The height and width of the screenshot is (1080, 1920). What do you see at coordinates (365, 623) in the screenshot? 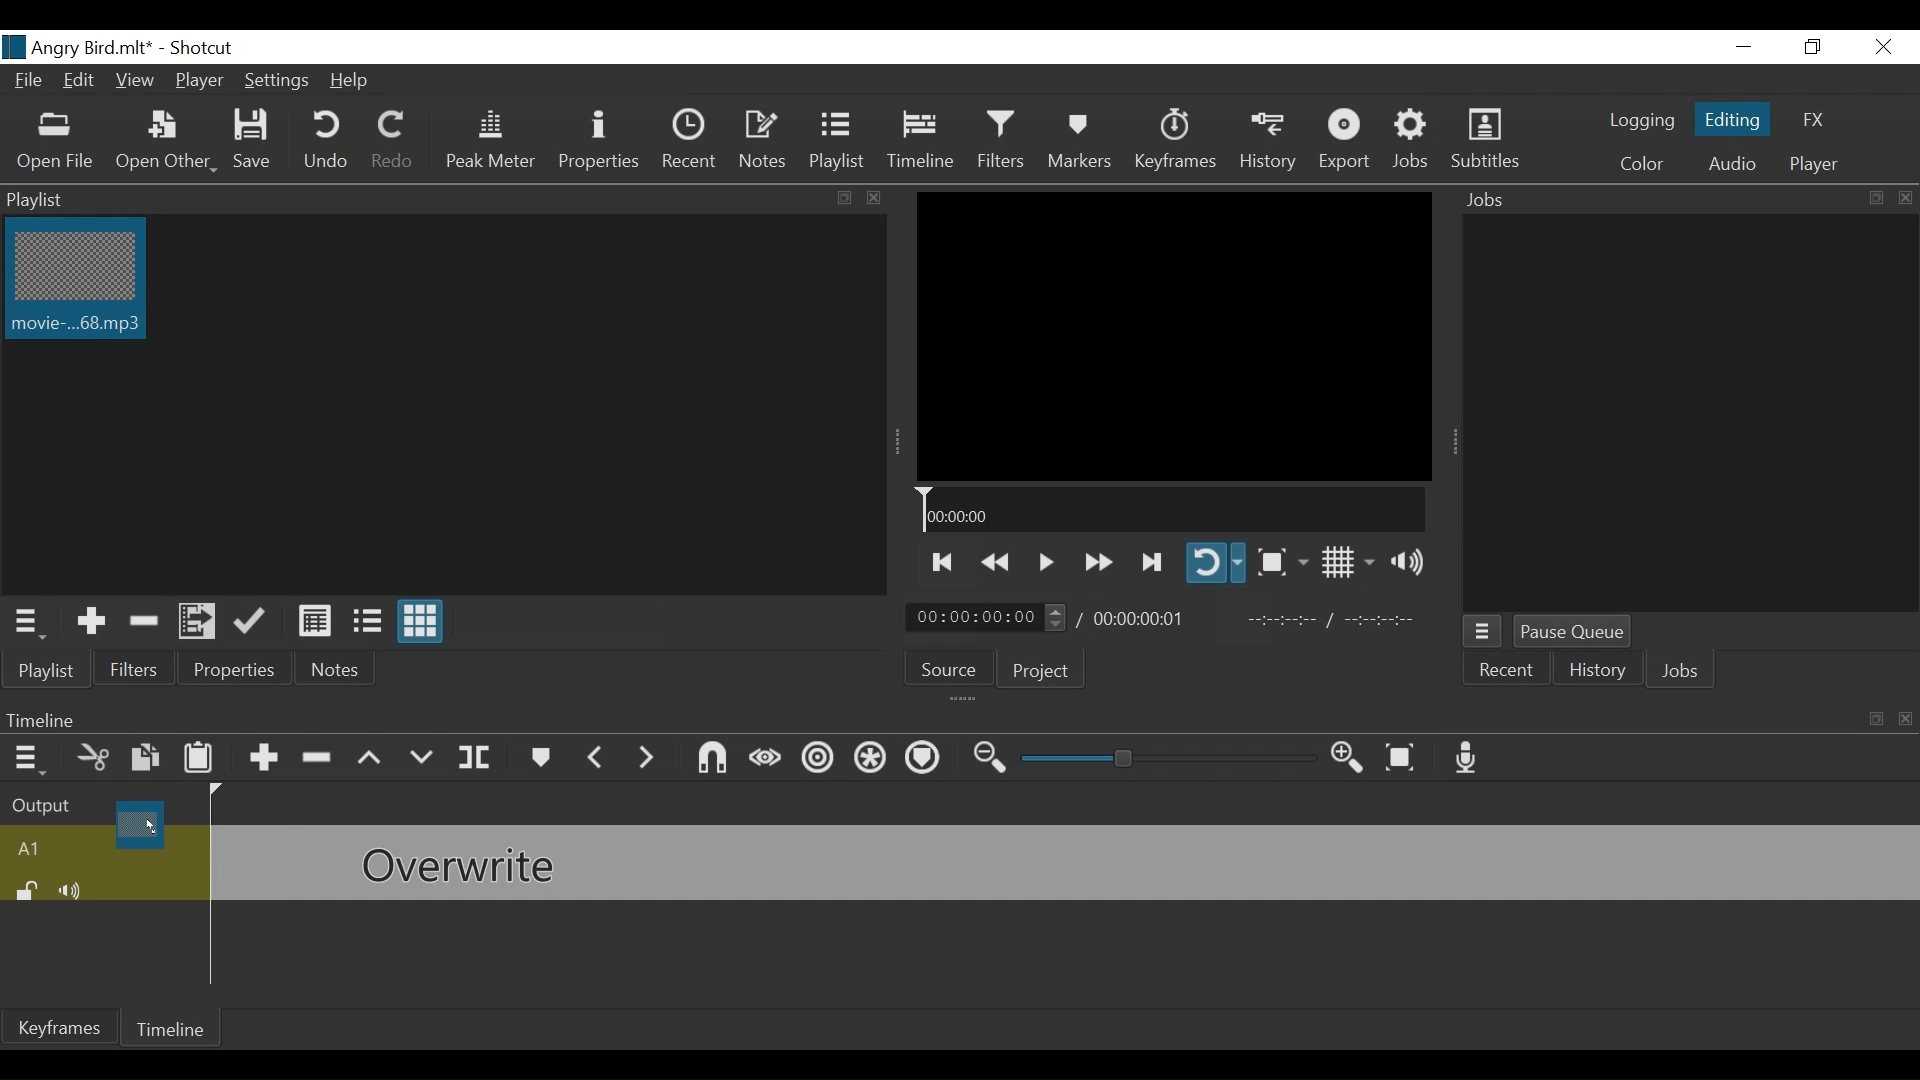
I see `View as files` at bounding box center [365, 623].